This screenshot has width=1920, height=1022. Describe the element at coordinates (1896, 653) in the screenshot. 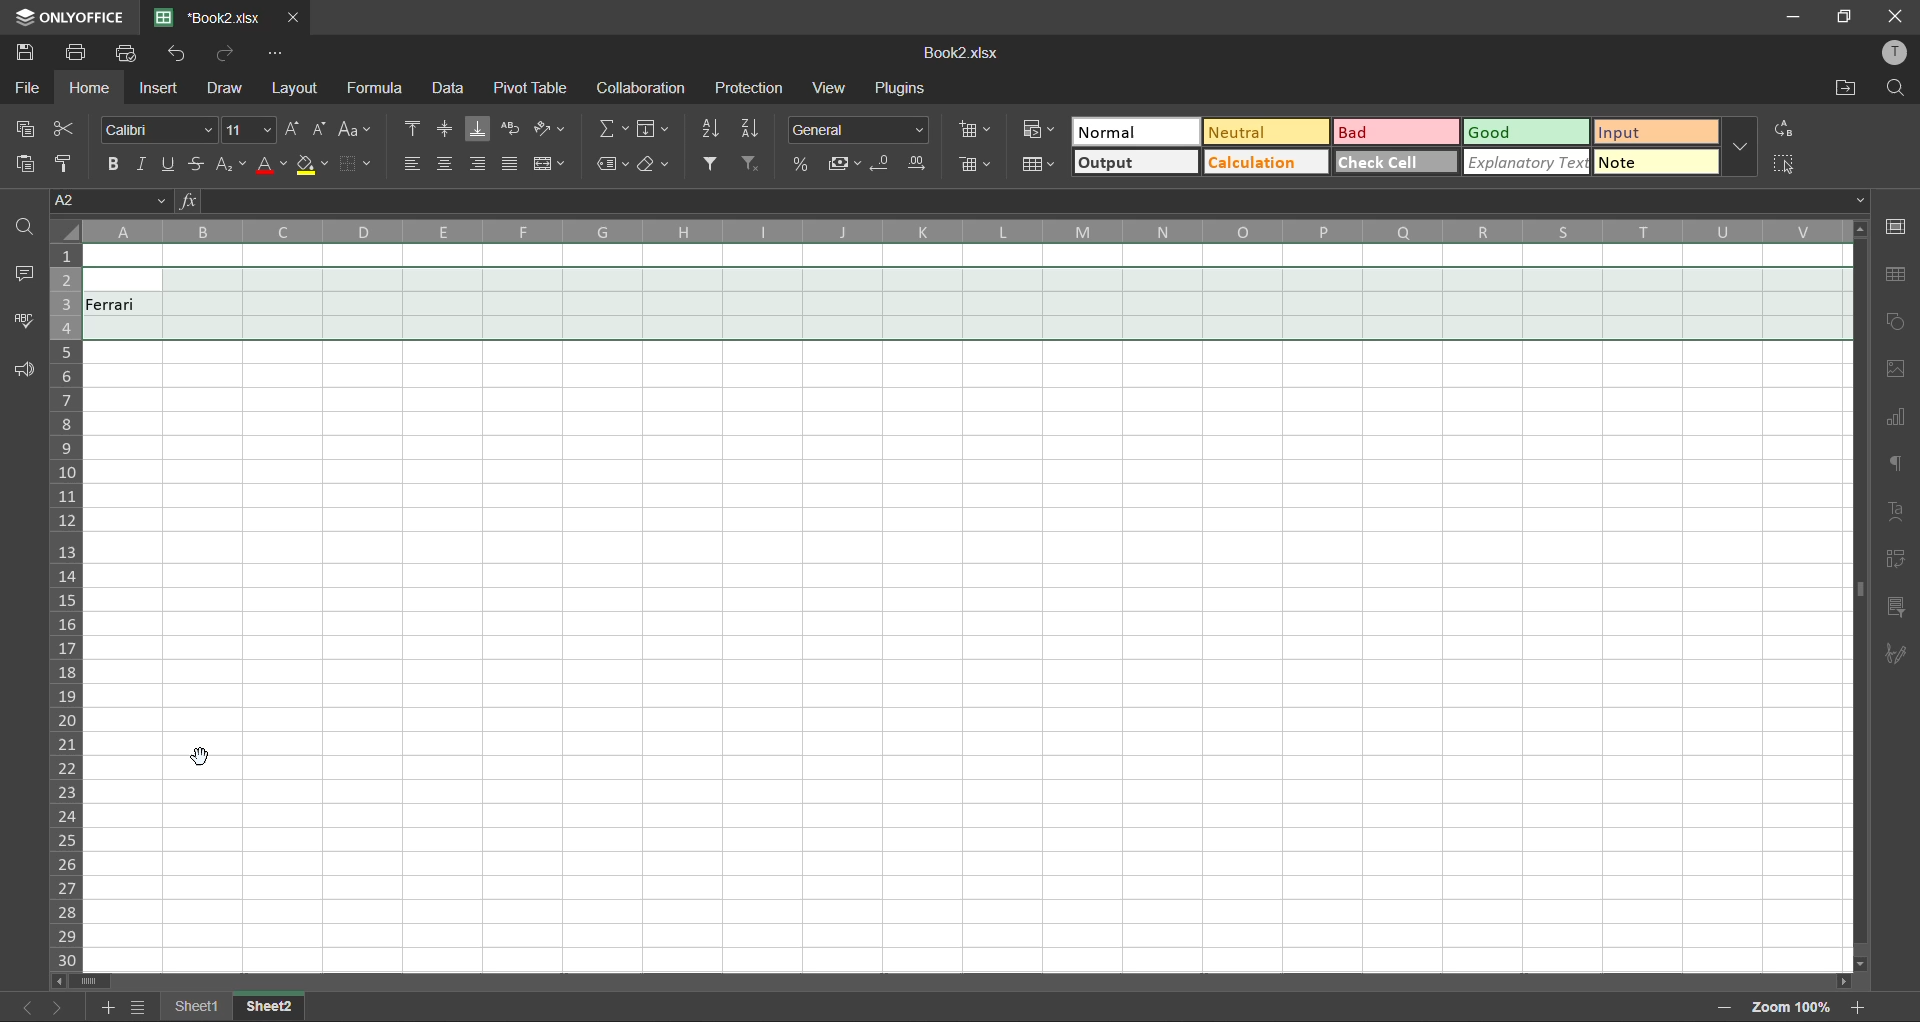

I see `signature` at that location.